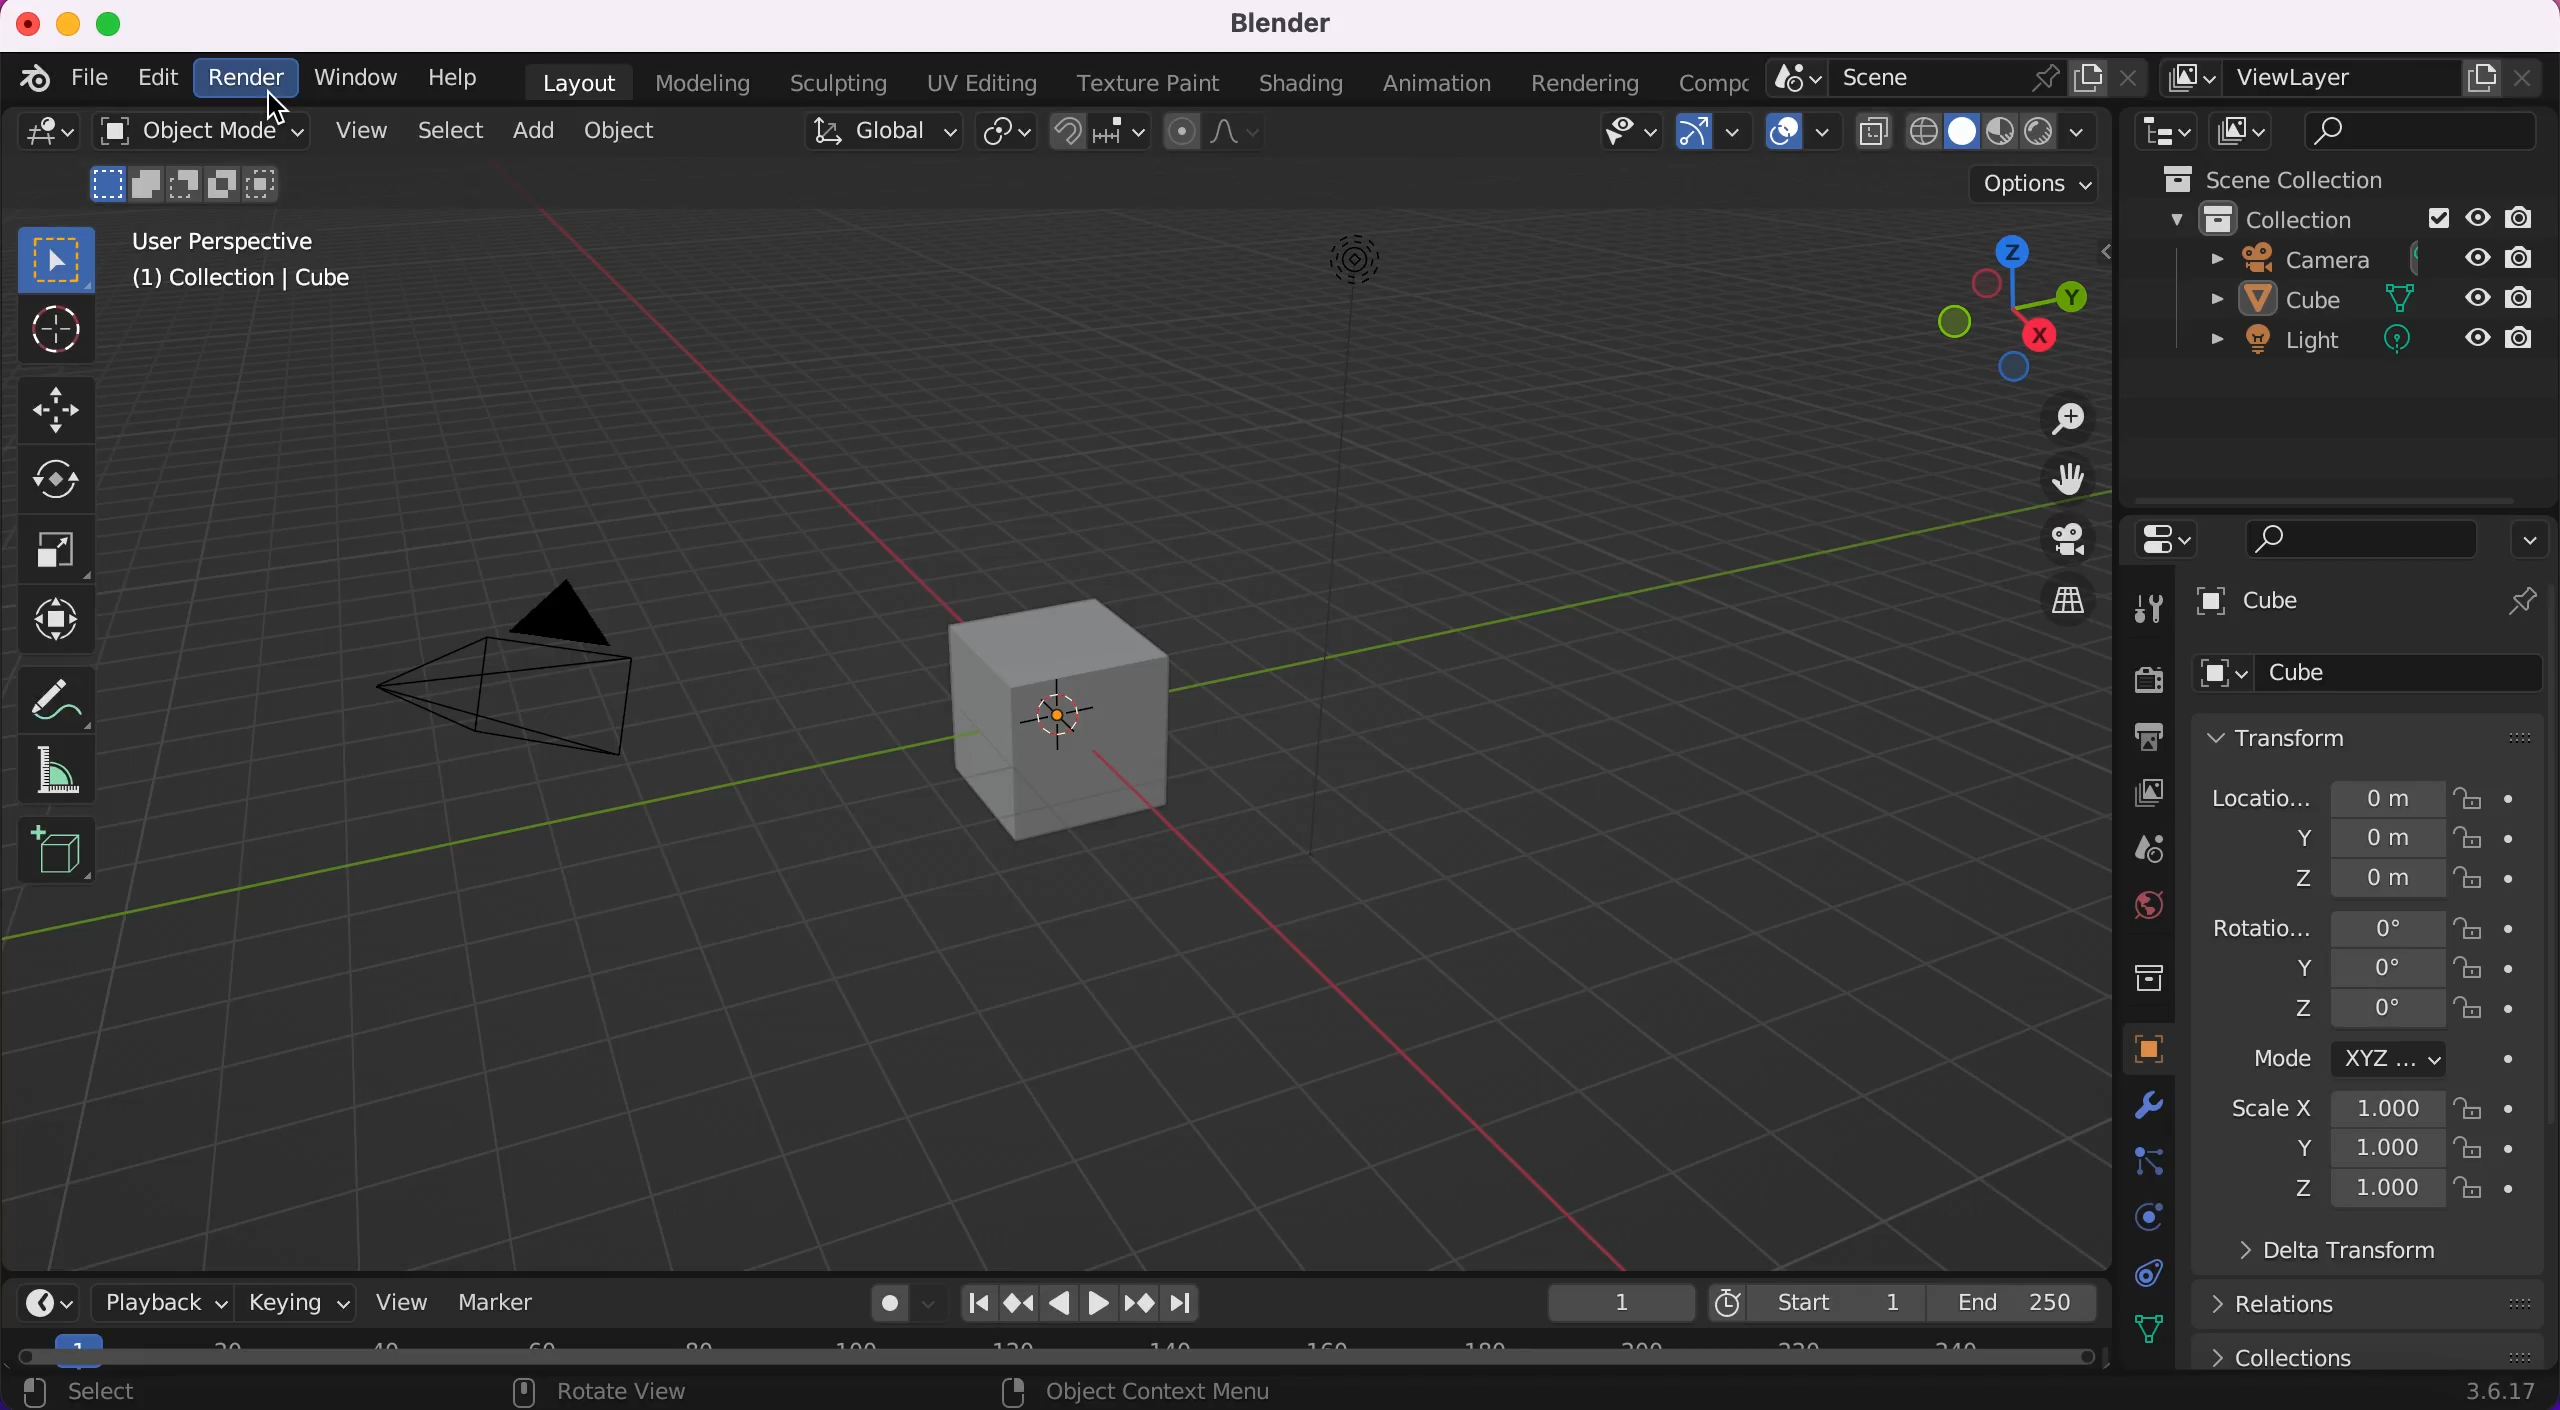 This screenshot has width=2560, height=1410. What do you see at coordinates (2492, 1010) in the screenshot?
I see `lock` at bounding box center [2492, 1010].